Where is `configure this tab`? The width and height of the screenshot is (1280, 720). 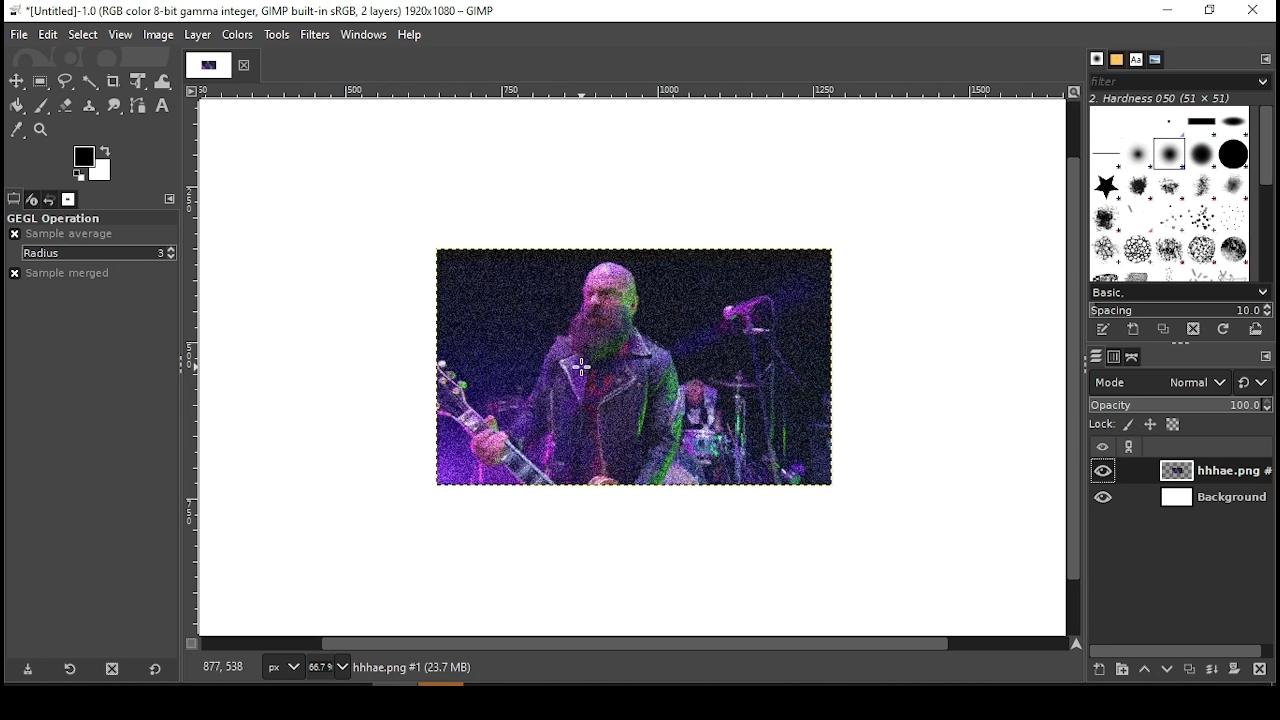 configure this tab is located at coordinates (1266, 61).